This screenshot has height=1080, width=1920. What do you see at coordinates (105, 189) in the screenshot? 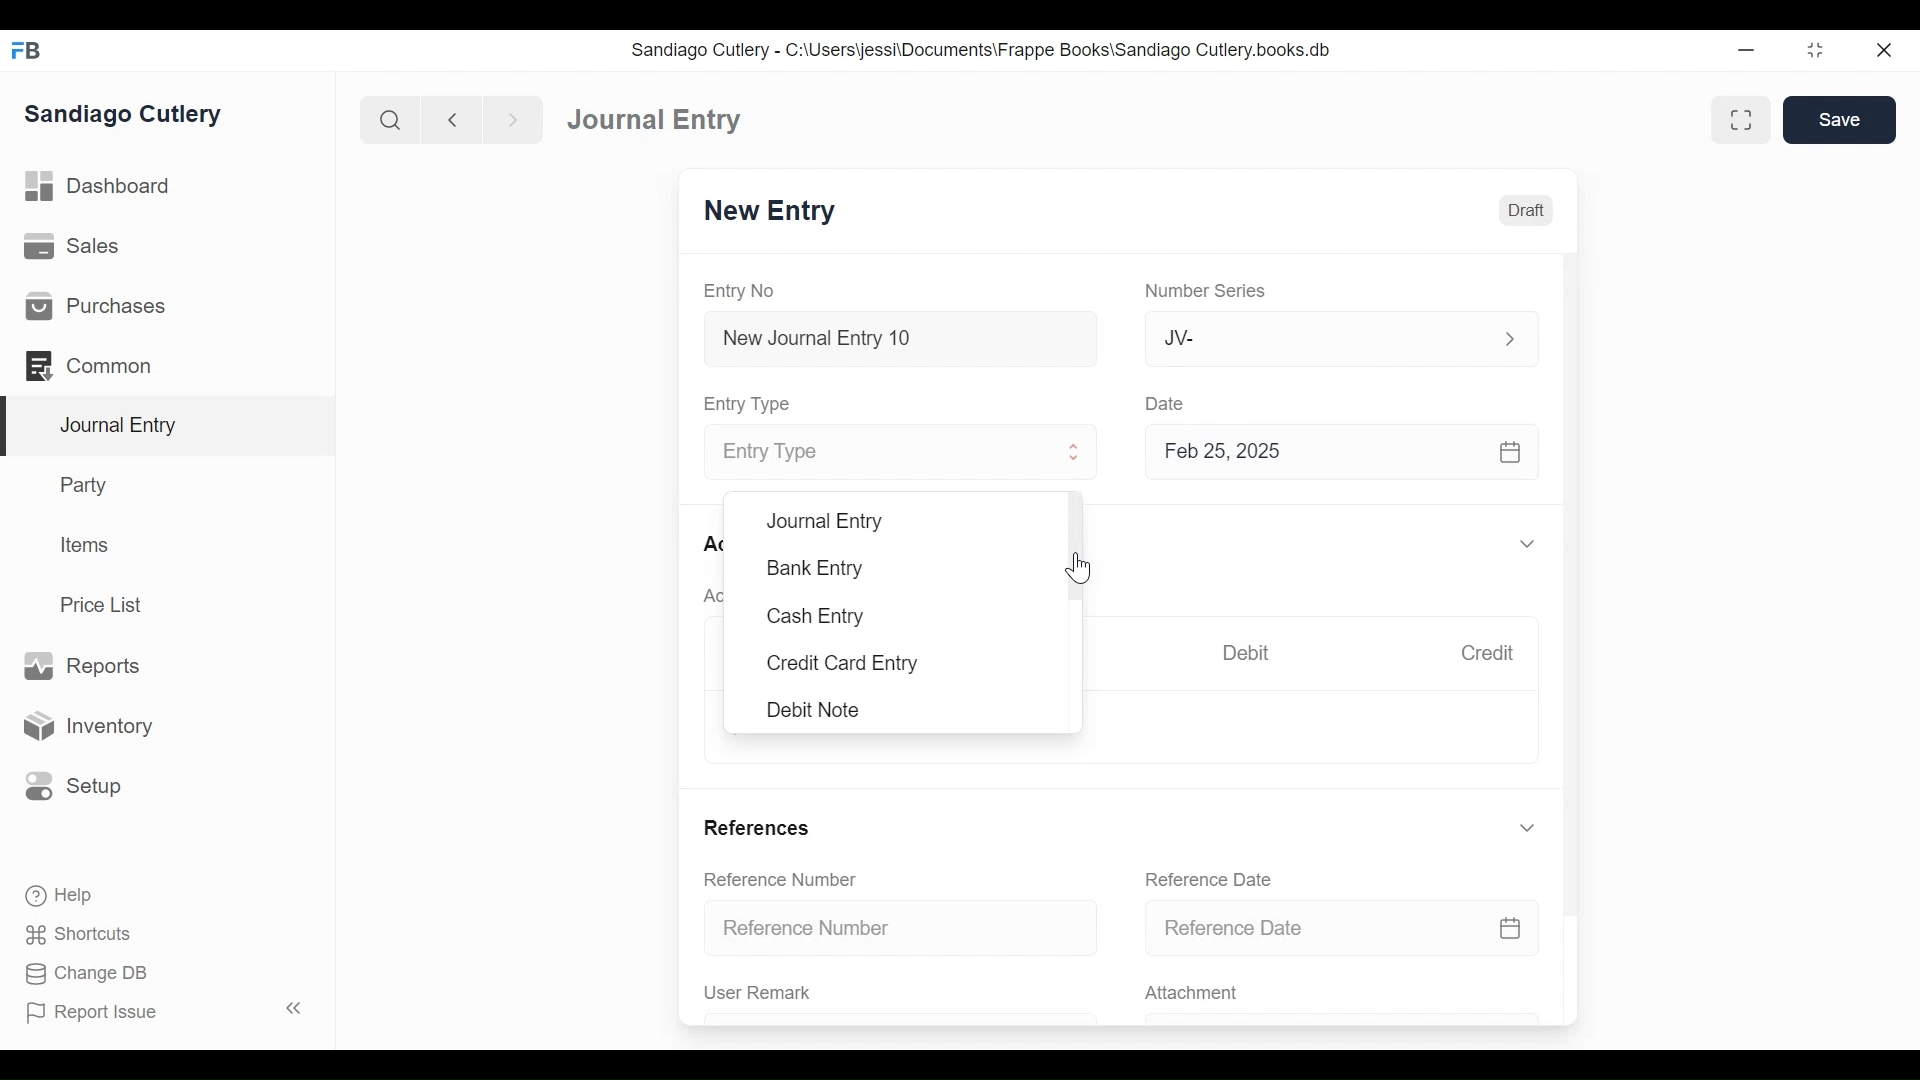
I see `Dashboard` at bounding box center [105, 189].